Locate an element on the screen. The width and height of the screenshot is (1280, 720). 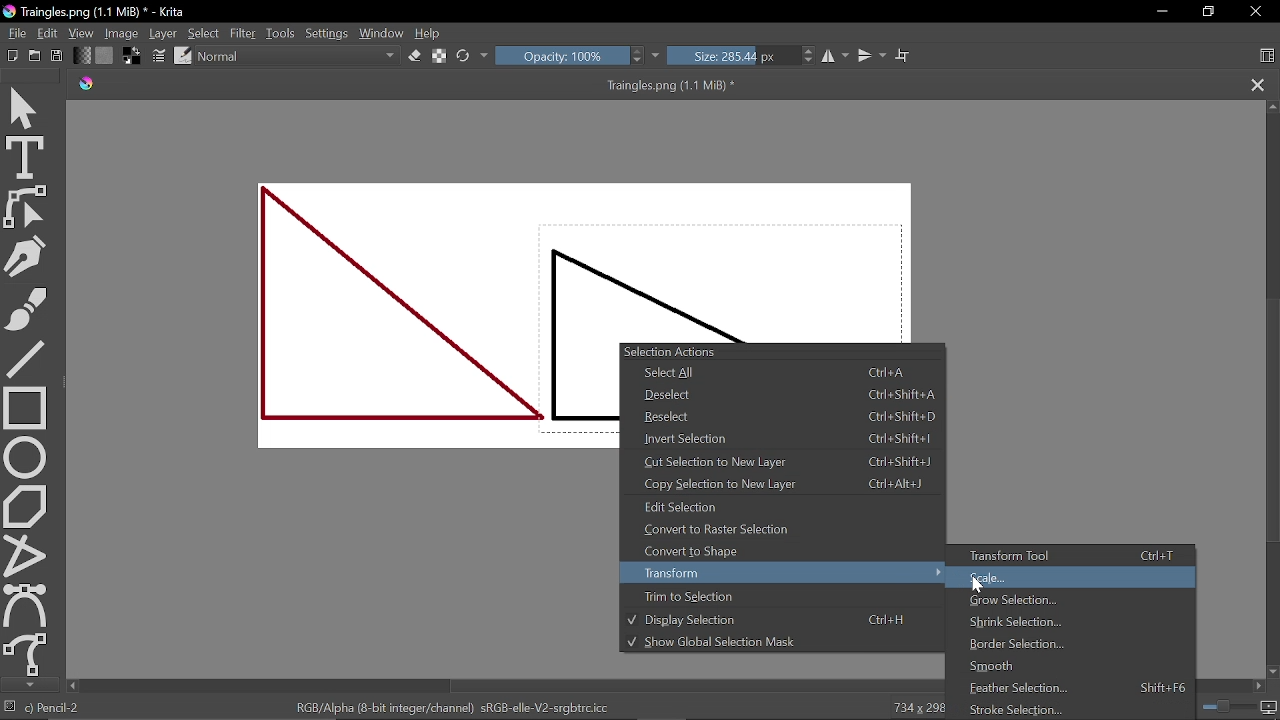
Freehand brush tool is located at coordinates (26, 305).